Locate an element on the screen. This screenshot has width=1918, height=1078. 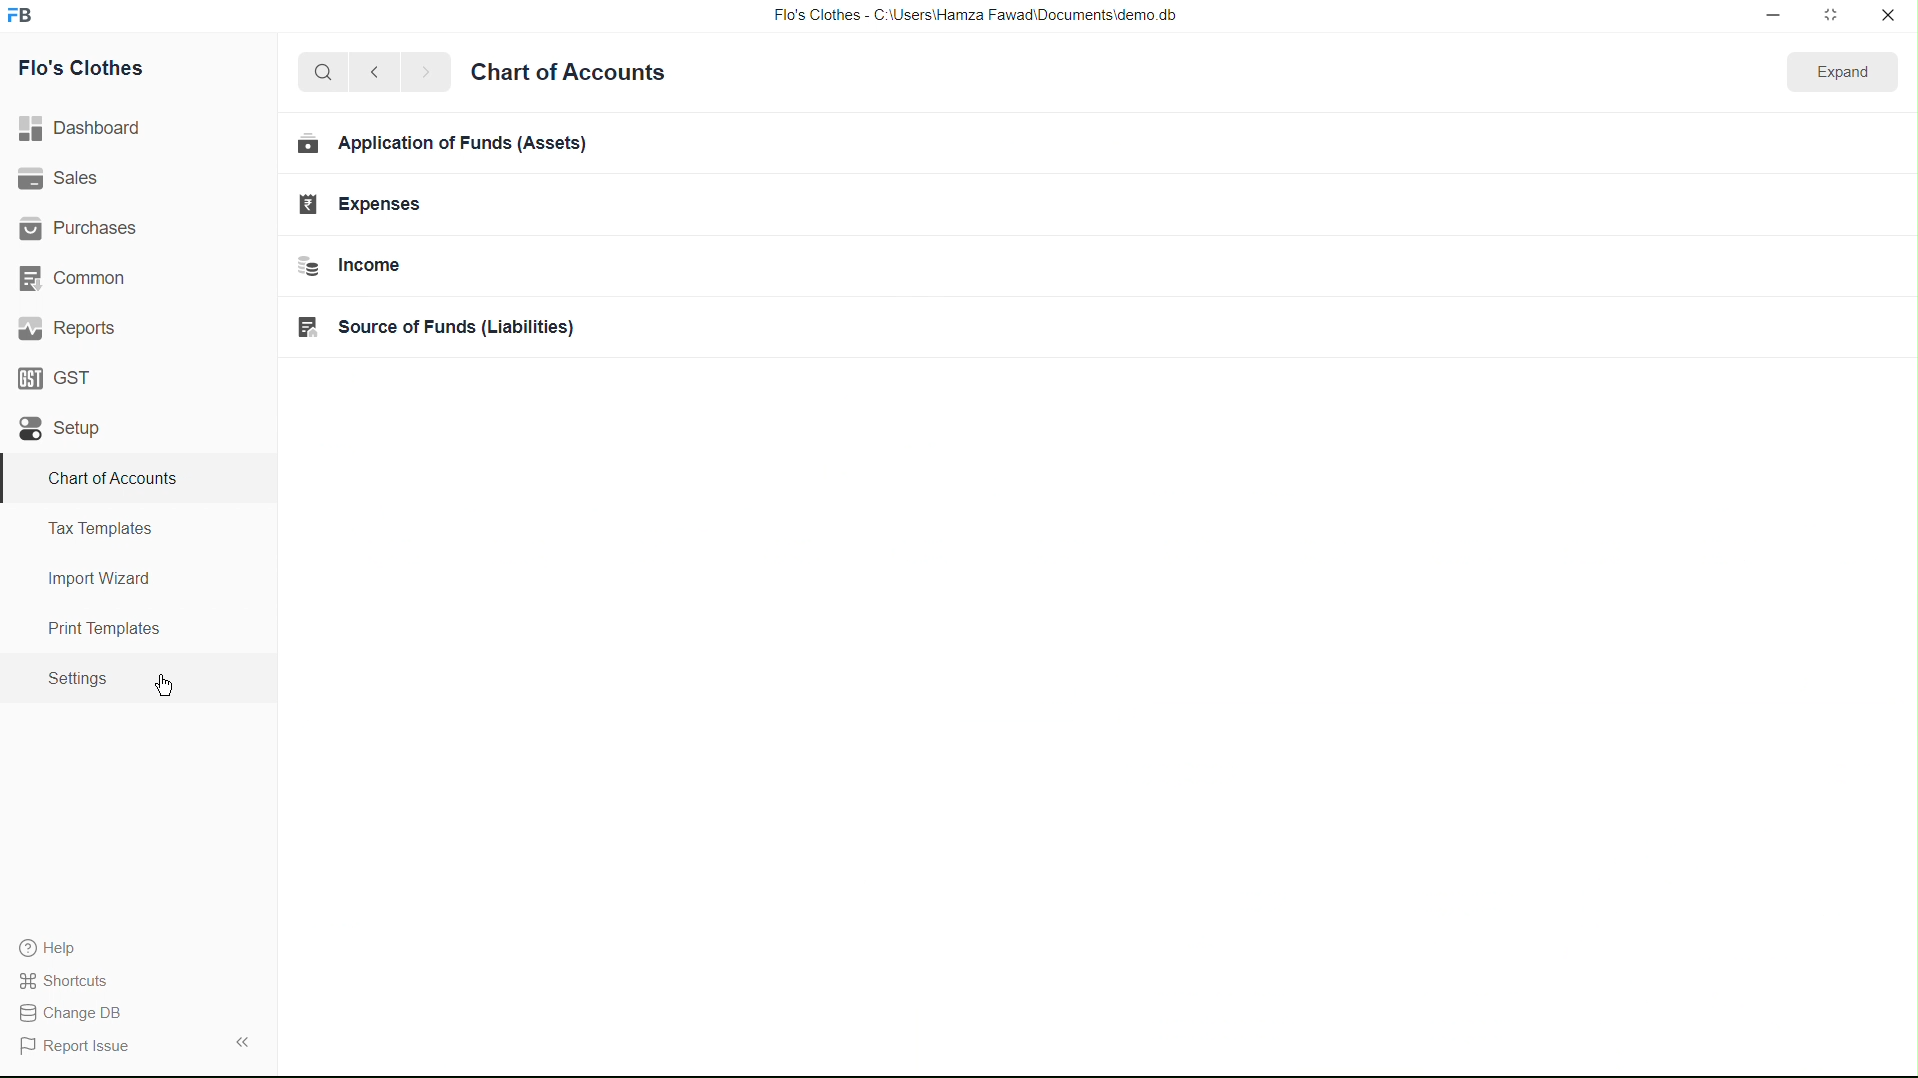
Back is located at coordinates (368, 74).